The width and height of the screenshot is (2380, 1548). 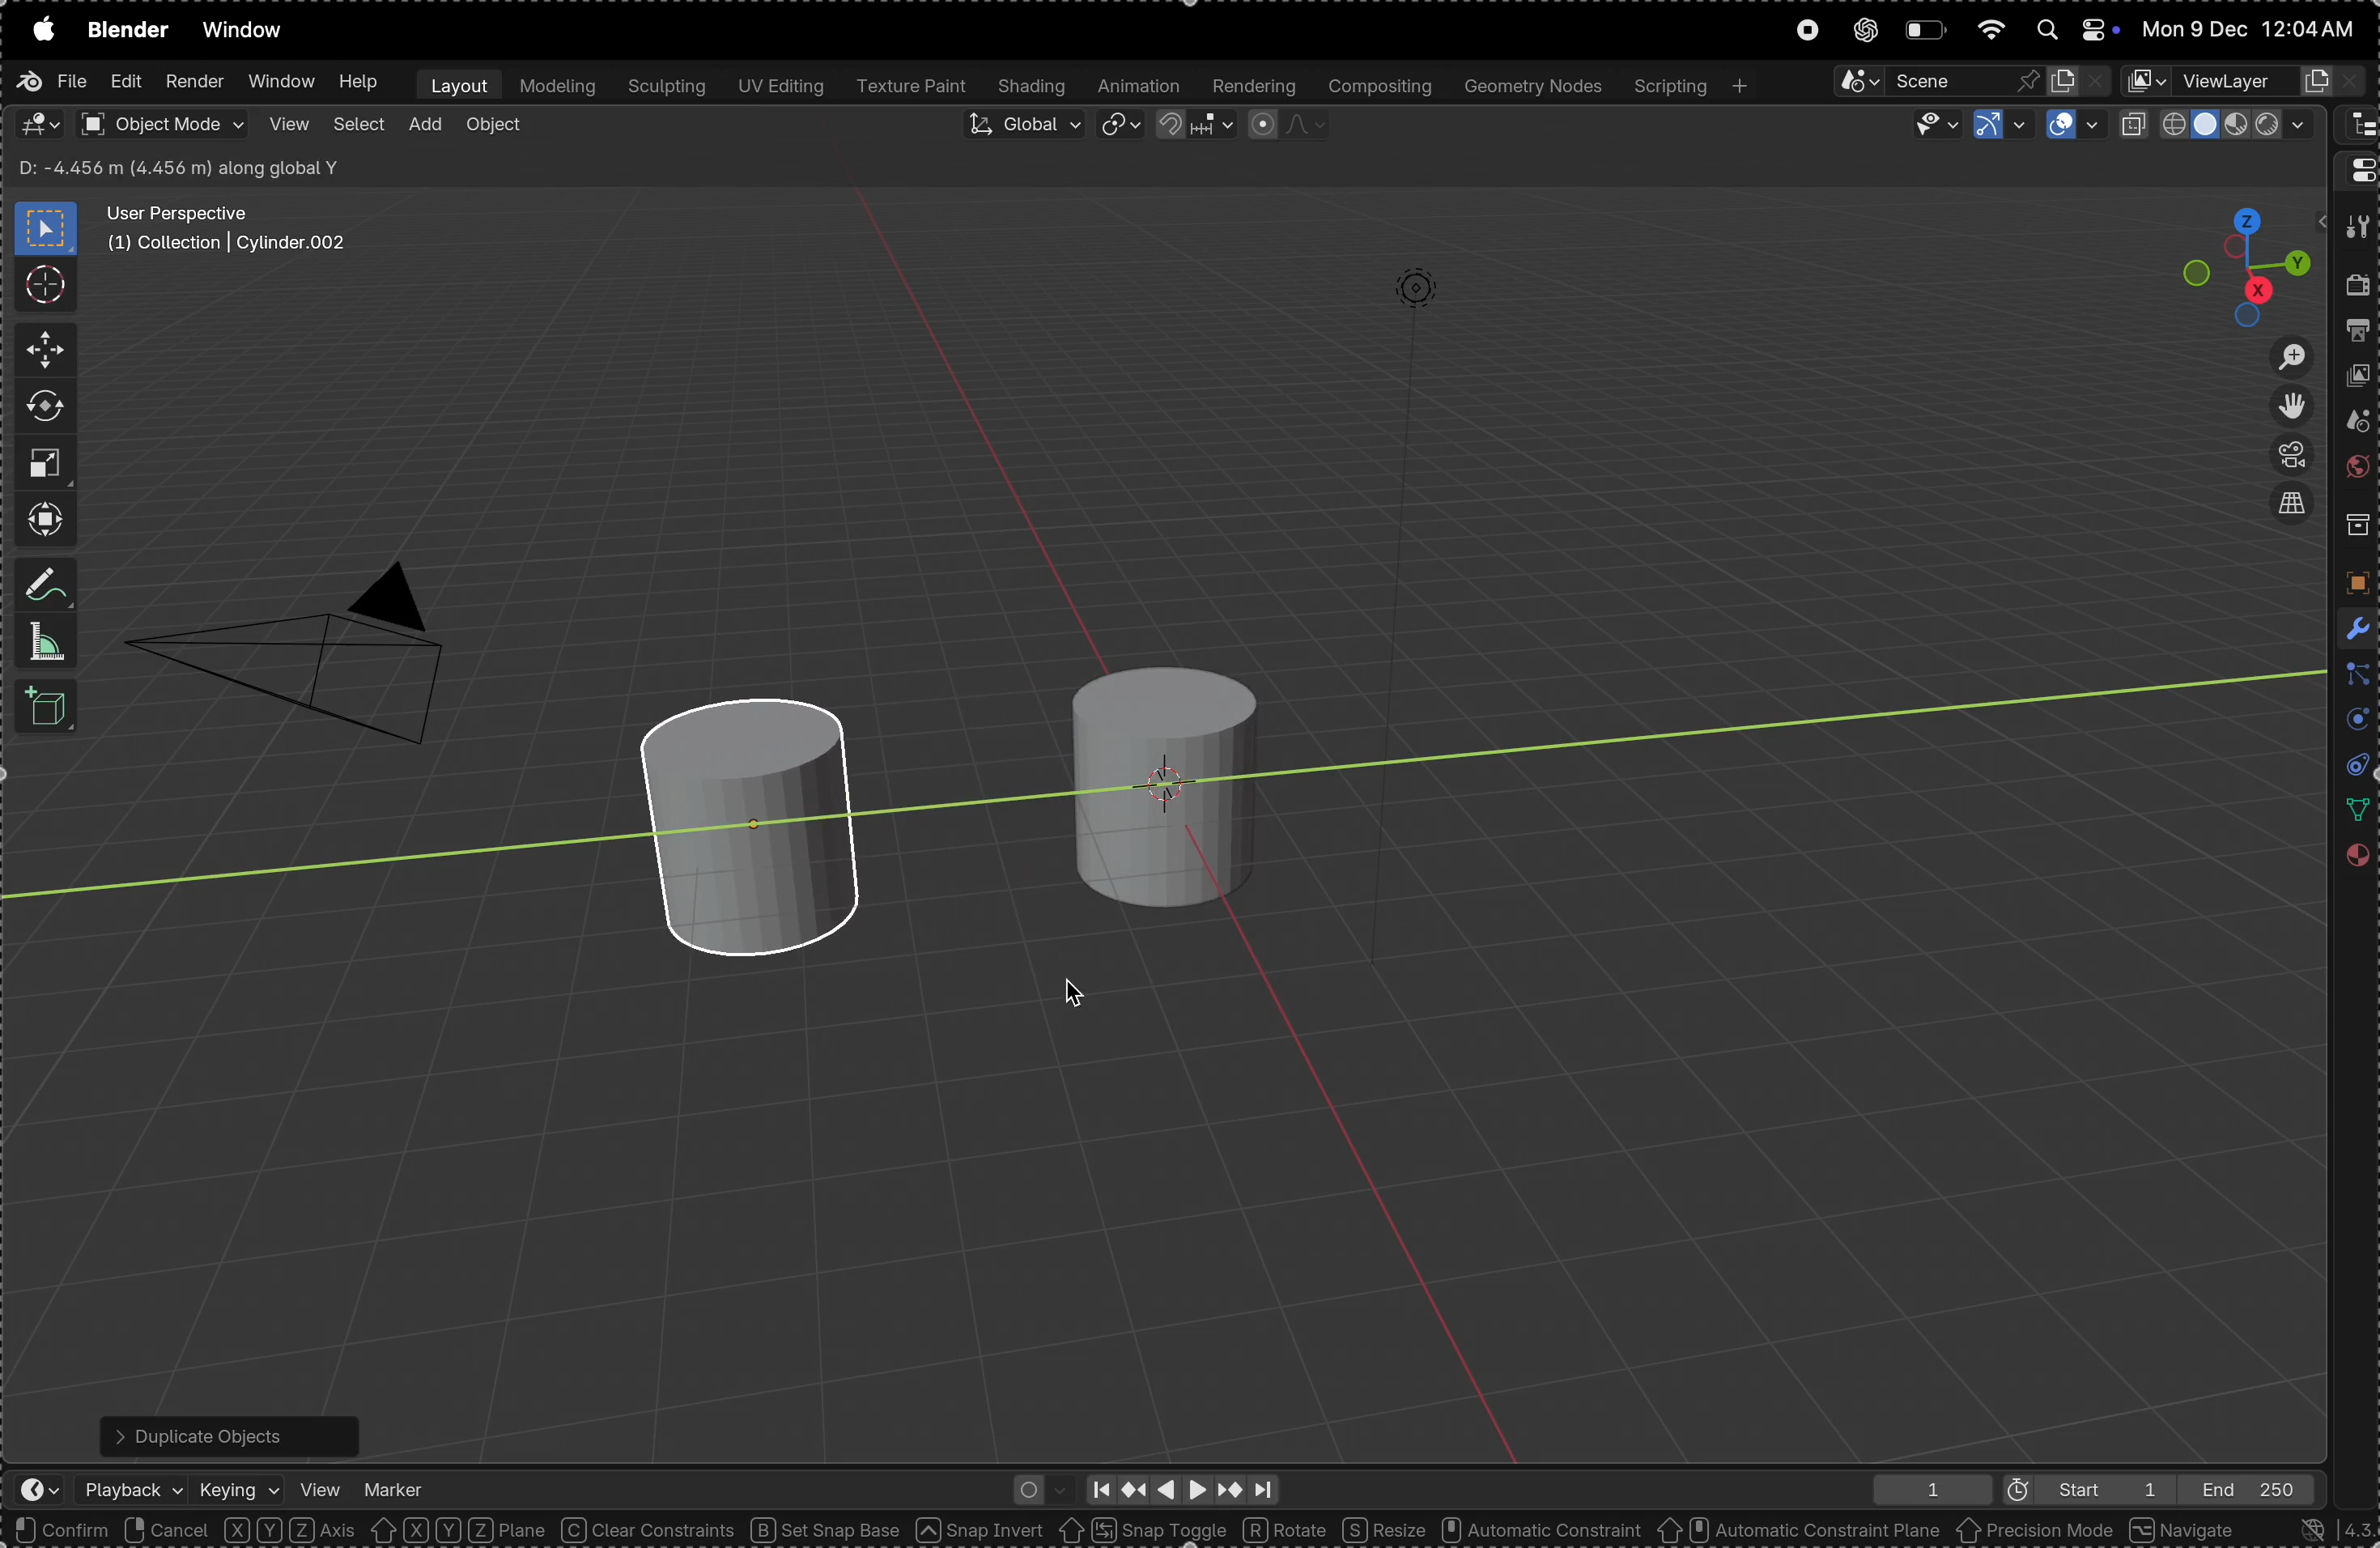 I want to click on physics constraints, so click(x=2350, y=767).